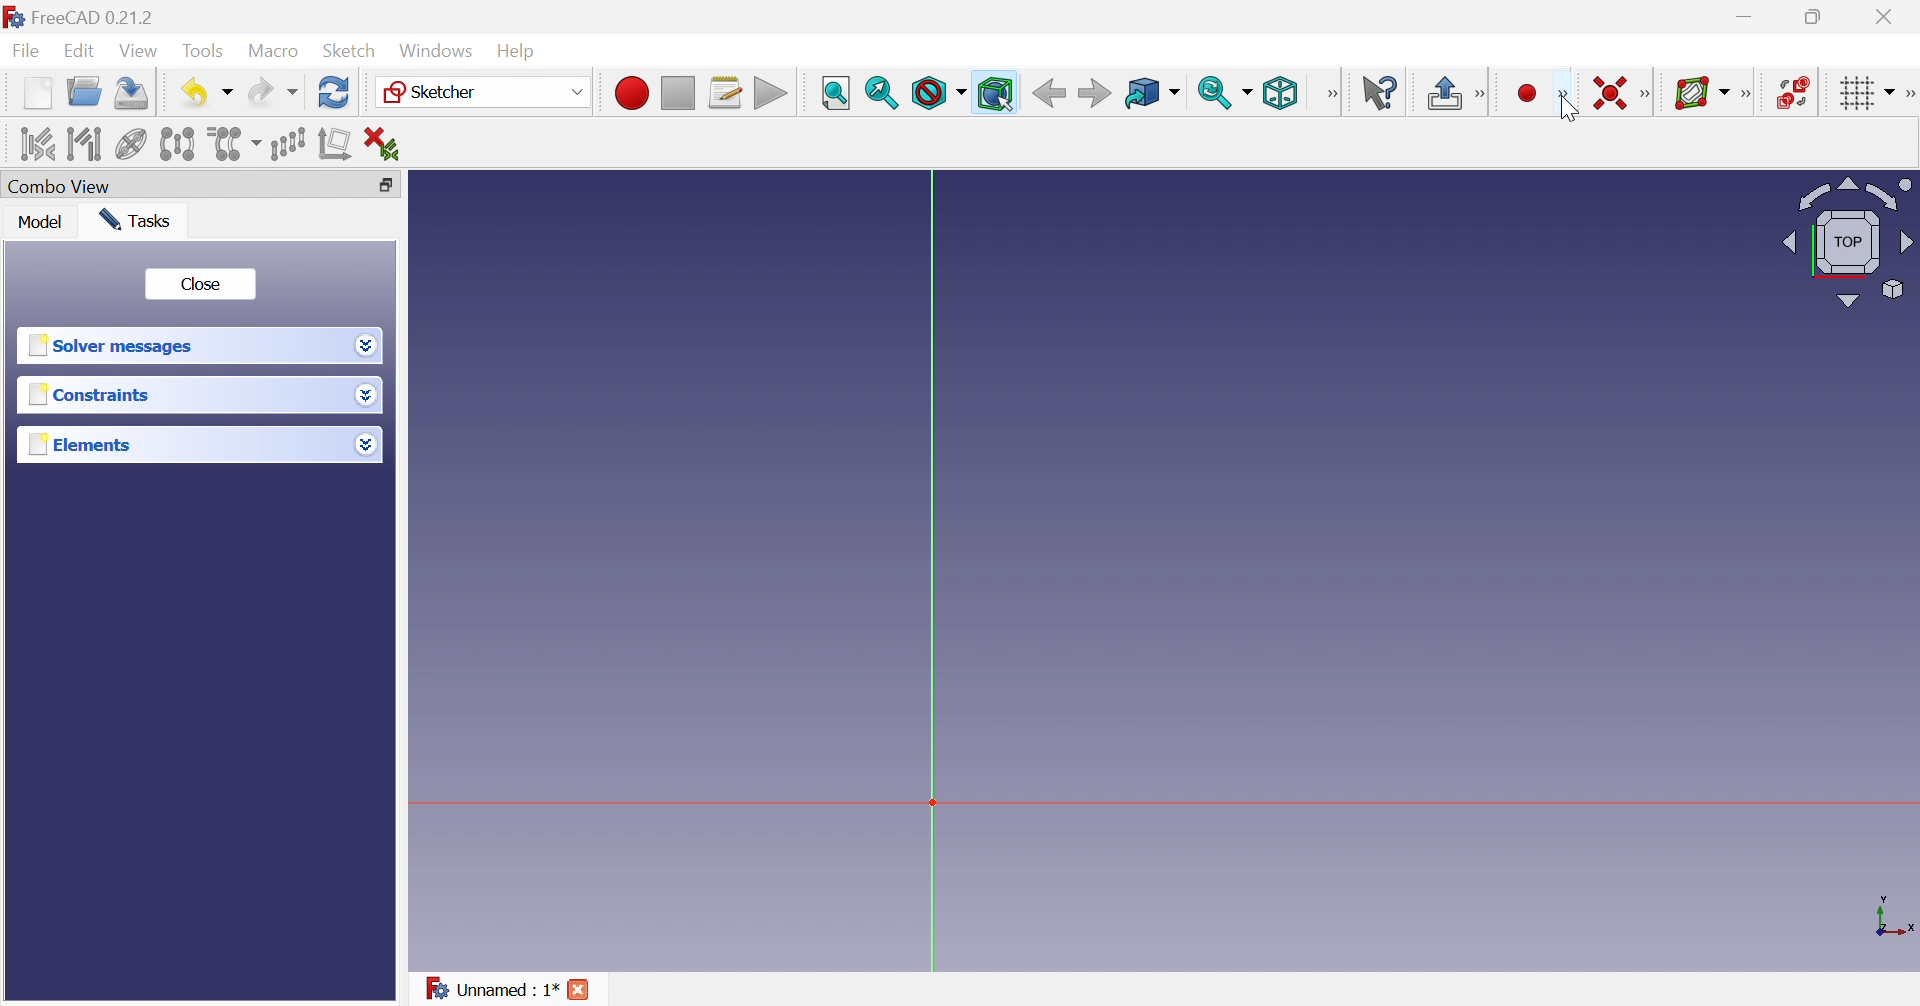  I want to click on File, so click(28, 52).